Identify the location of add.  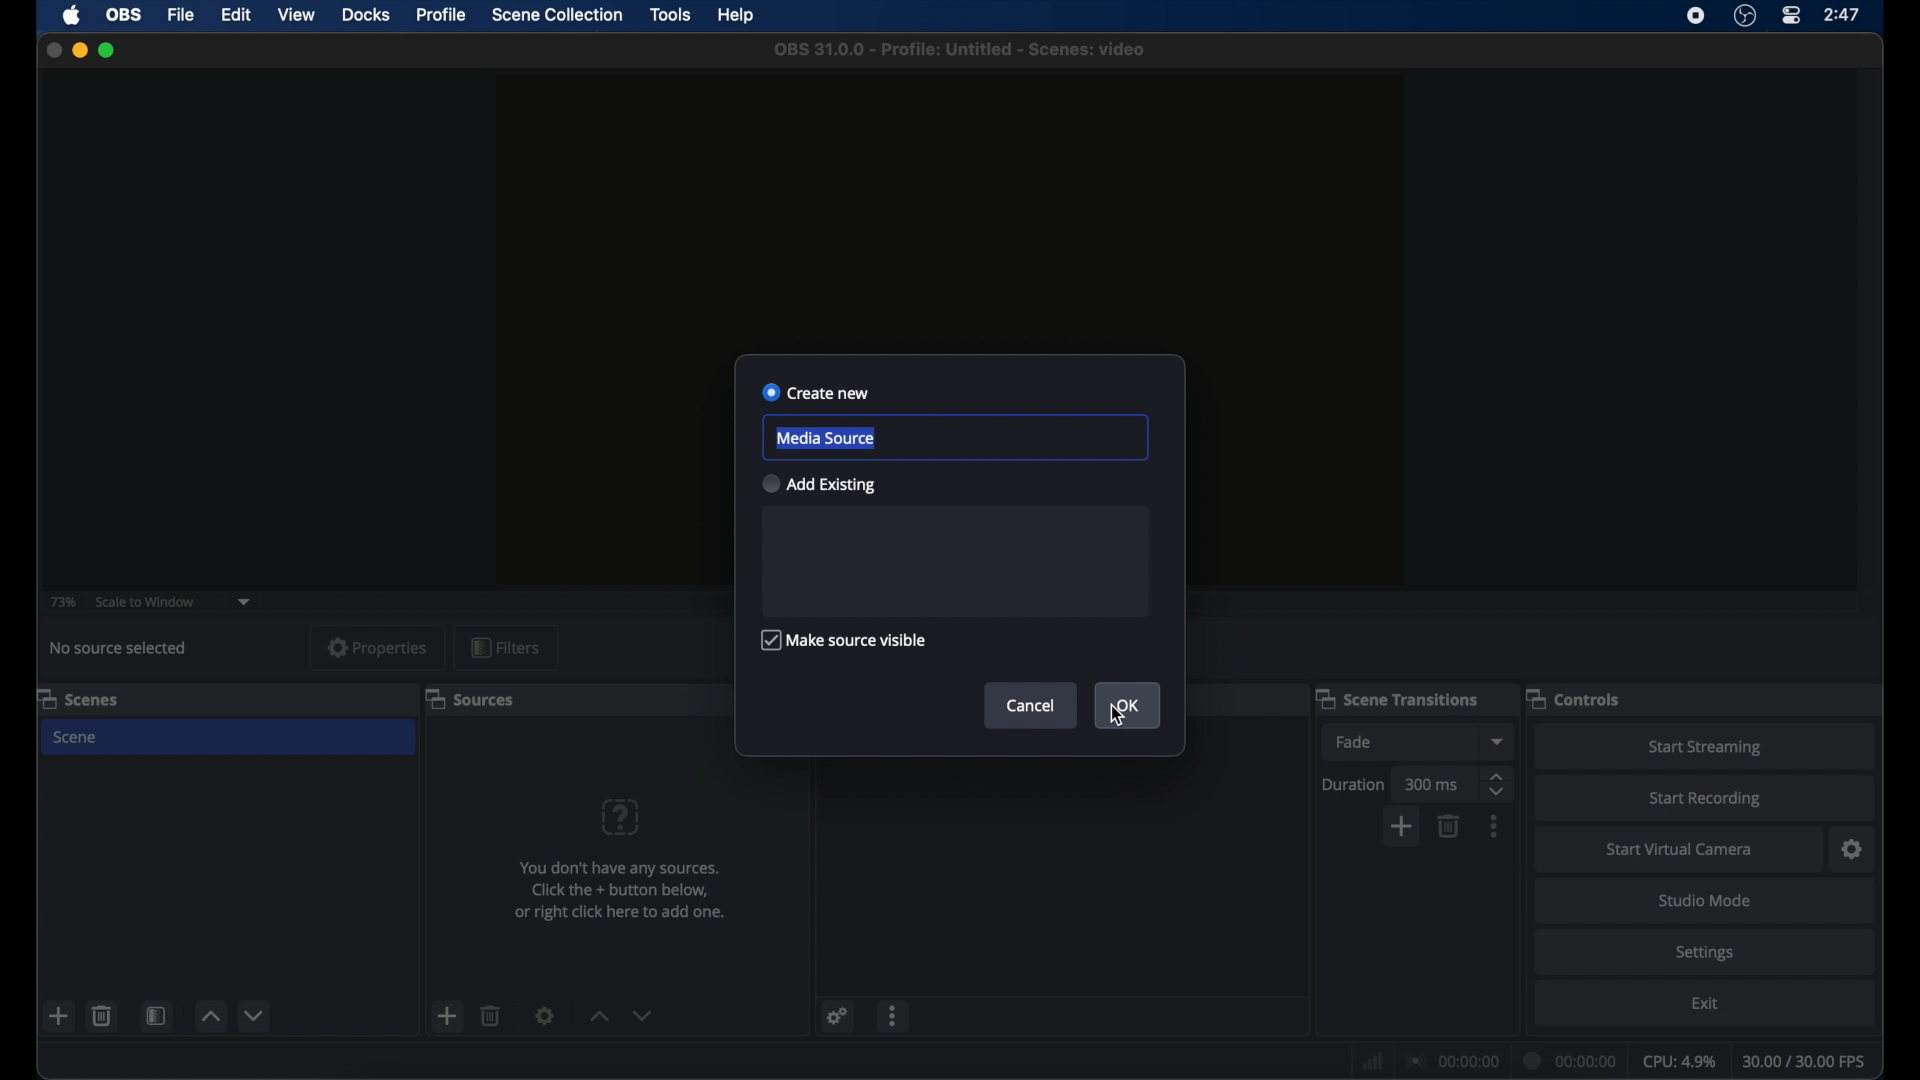
(1403, 826).